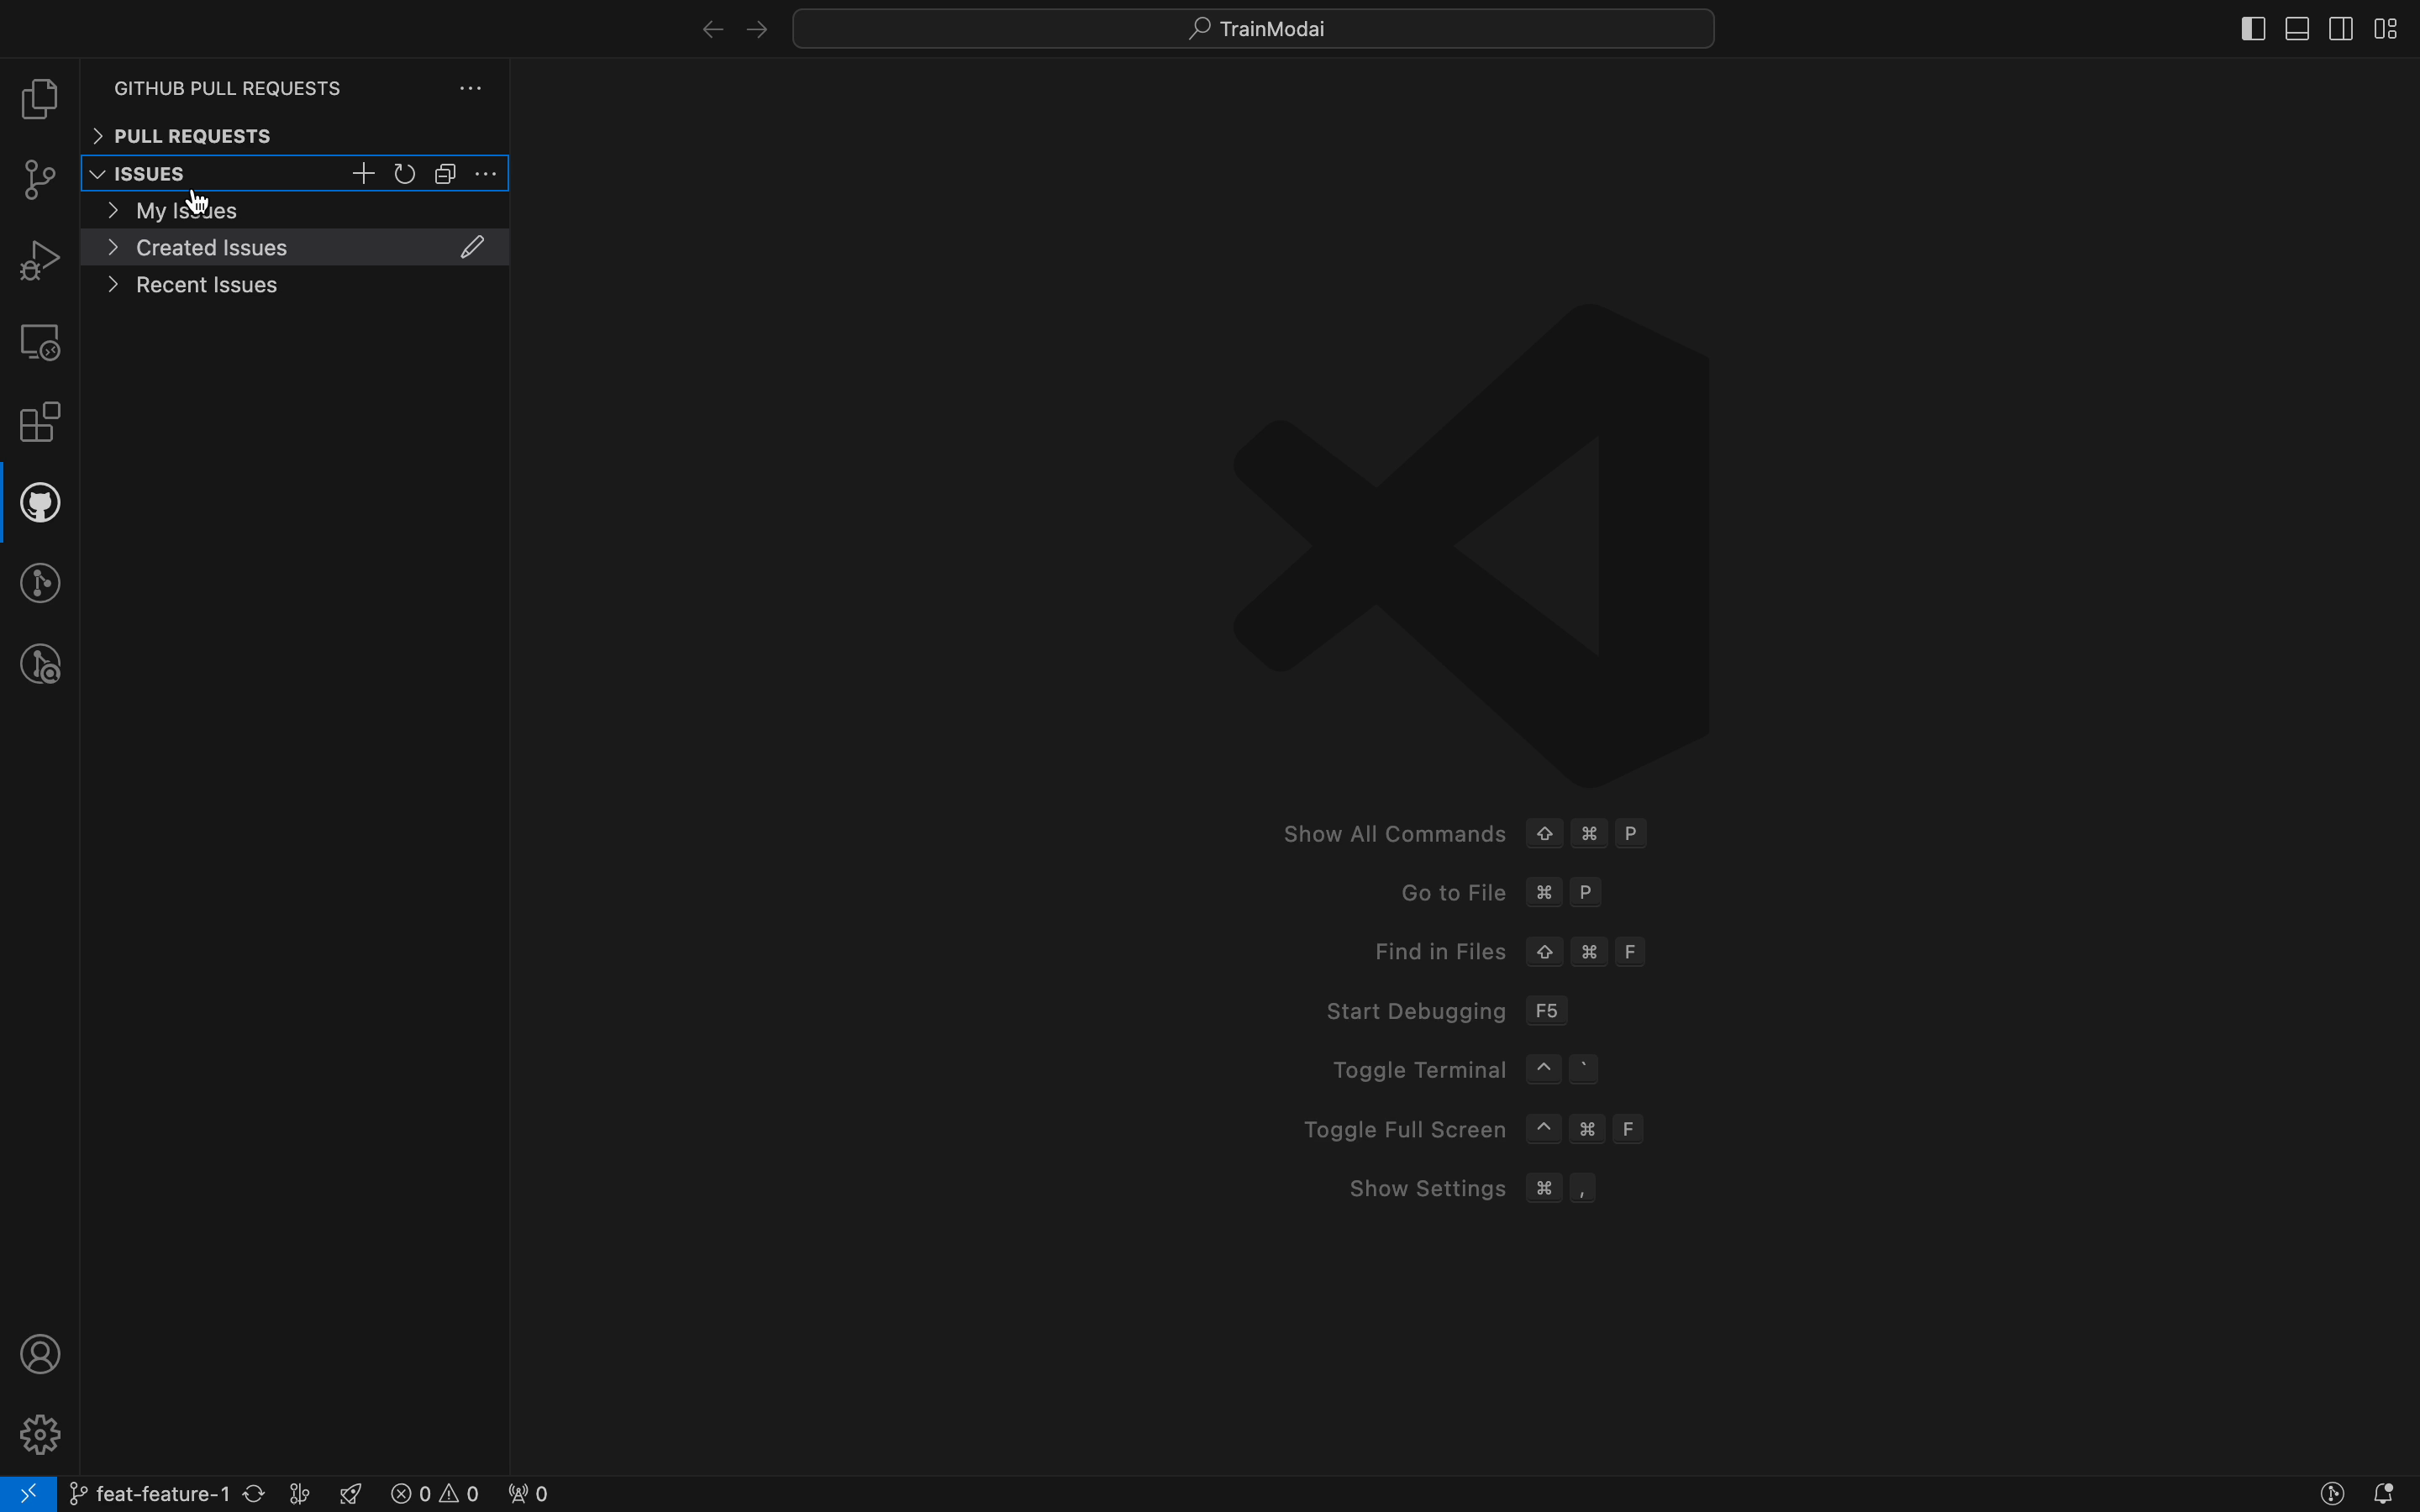 The width and height of the screenshot is (2420, 1512). What do you see at coordinates (2387, 28) in the screenshot?
I see `layouts` at bounding box center [2387, 28].